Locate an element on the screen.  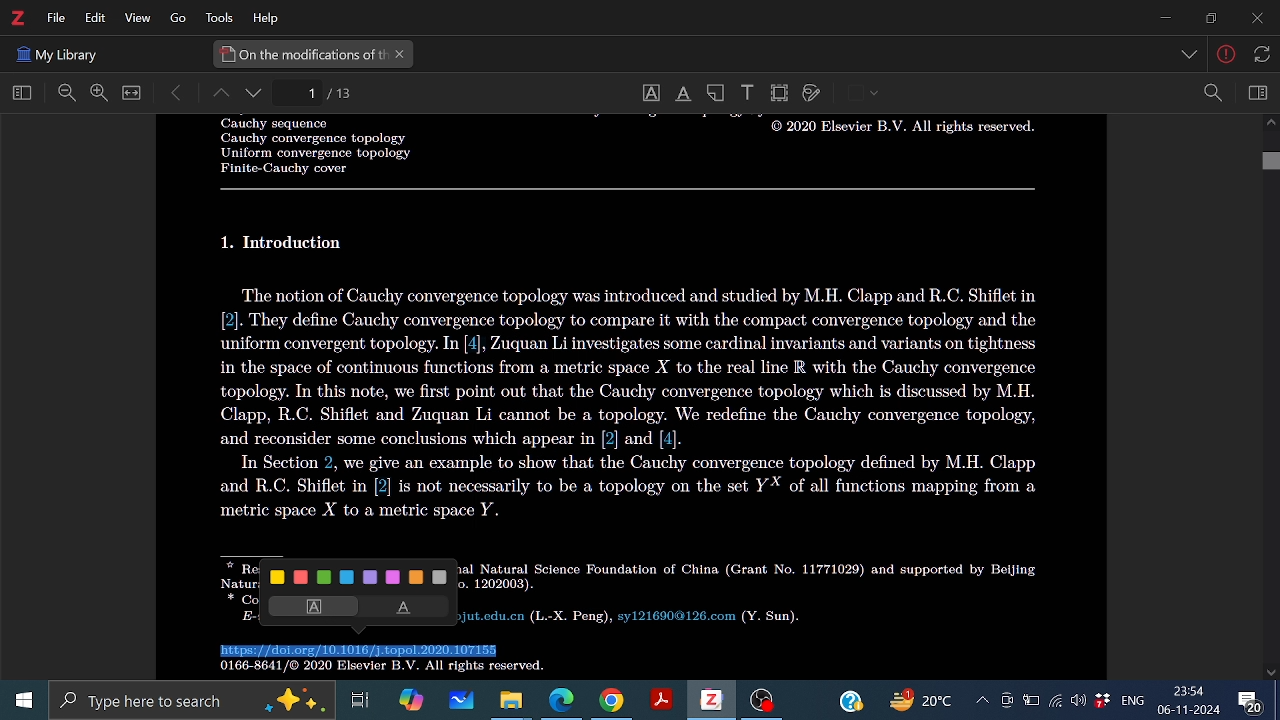
Show hidden icons is located at coordinates (981, 700).